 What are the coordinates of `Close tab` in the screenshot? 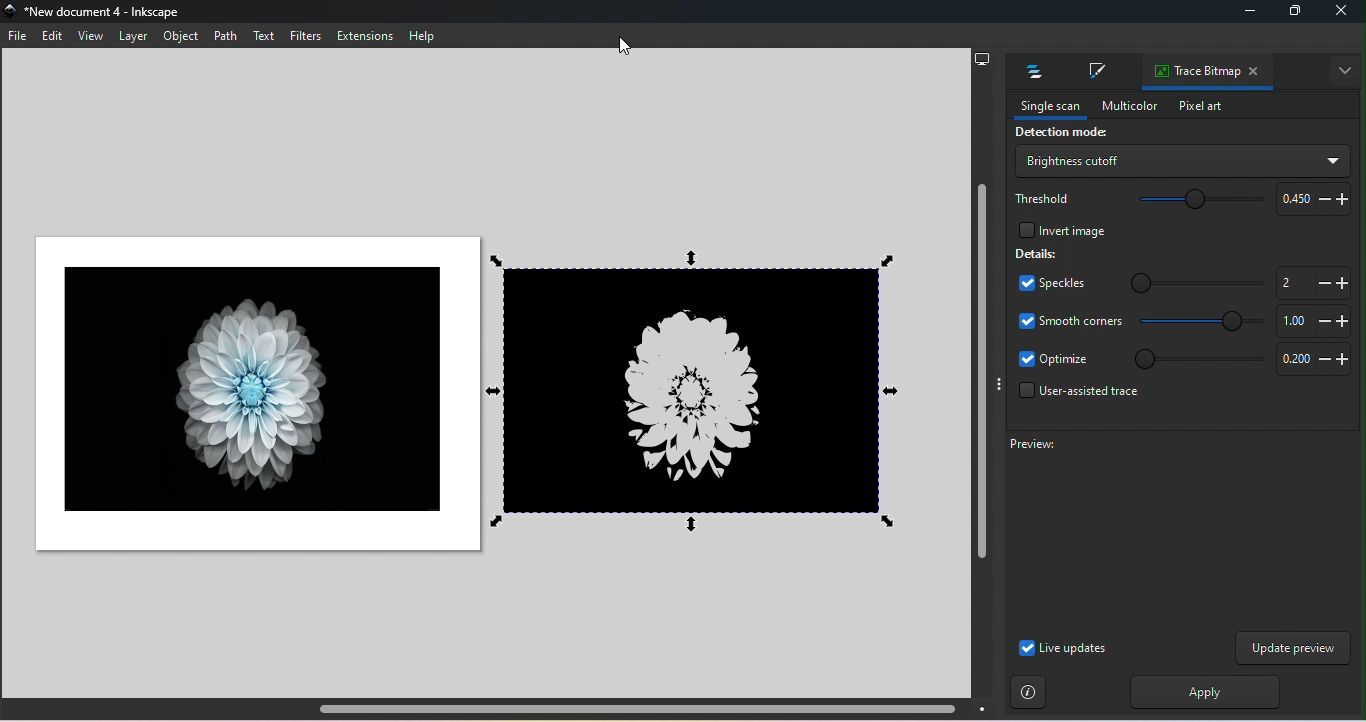 It's located at (1257, 73).